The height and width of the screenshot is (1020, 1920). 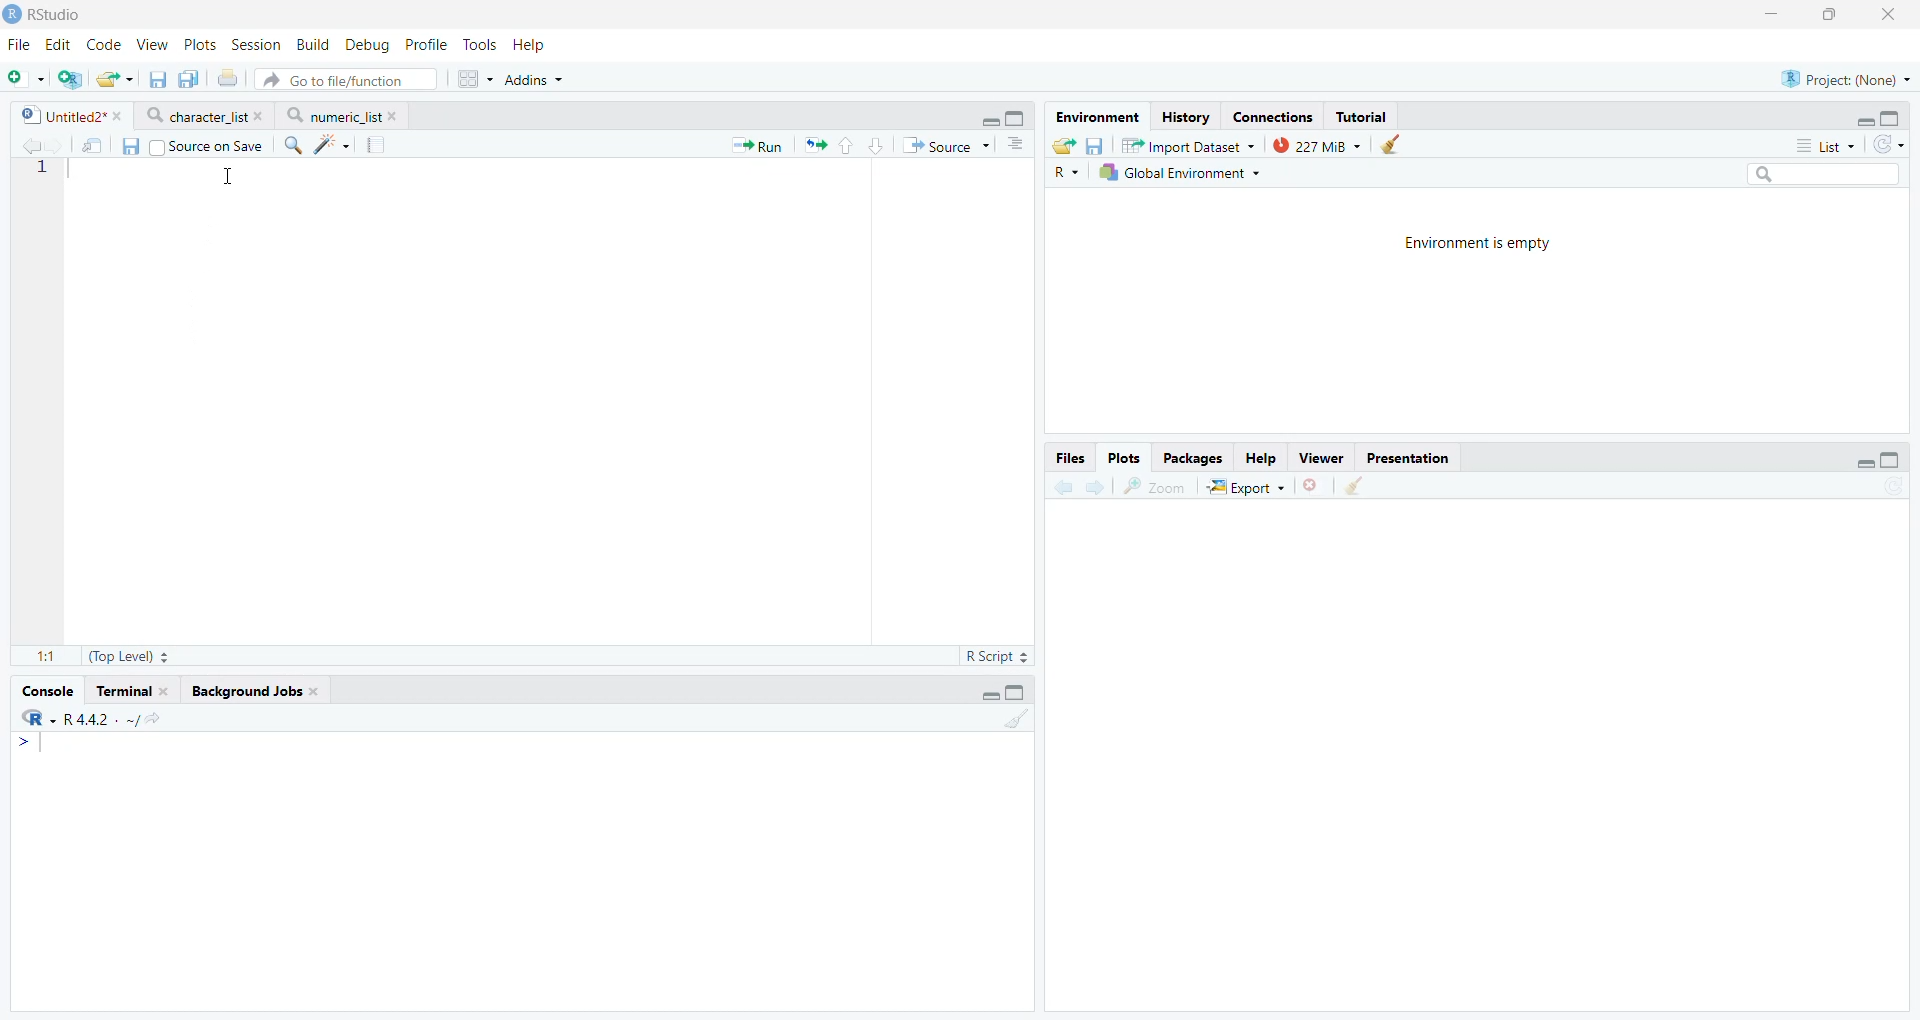 I want to click on Hide, so click(x=1864, y=119).